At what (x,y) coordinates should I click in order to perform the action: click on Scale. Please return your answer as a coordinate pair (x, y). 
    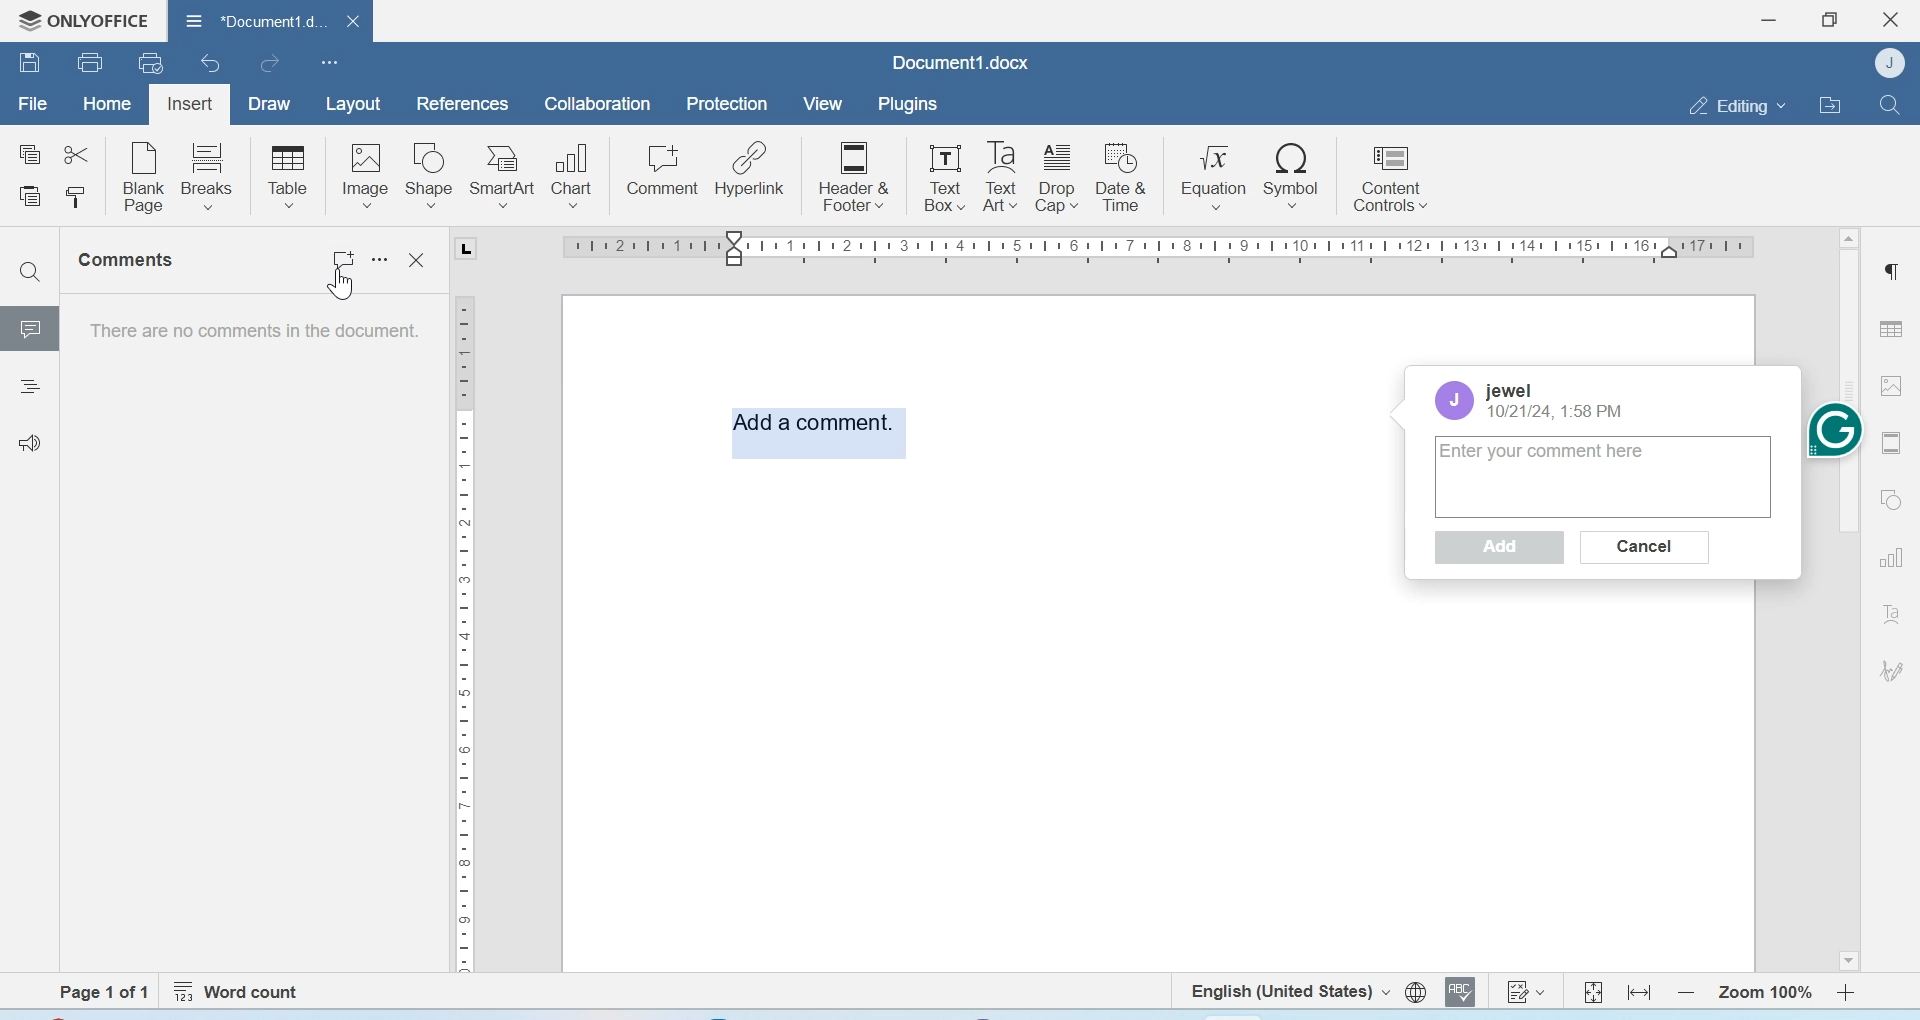
    Looking at the image, I should click on (468, 630).